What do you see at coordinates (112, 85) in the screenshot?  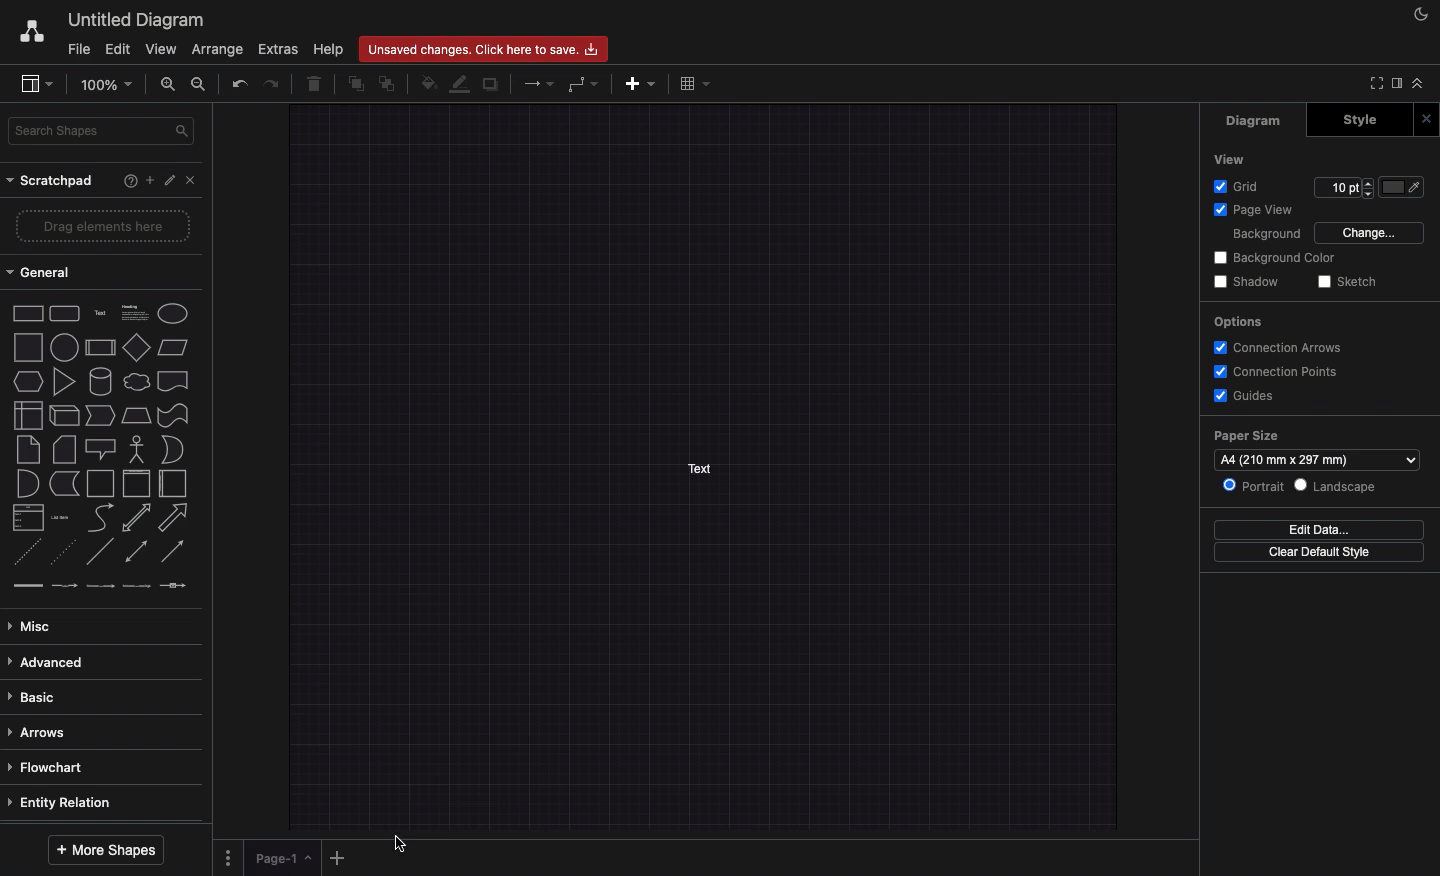 I see `Zoom` at bounding box center [112, 85].